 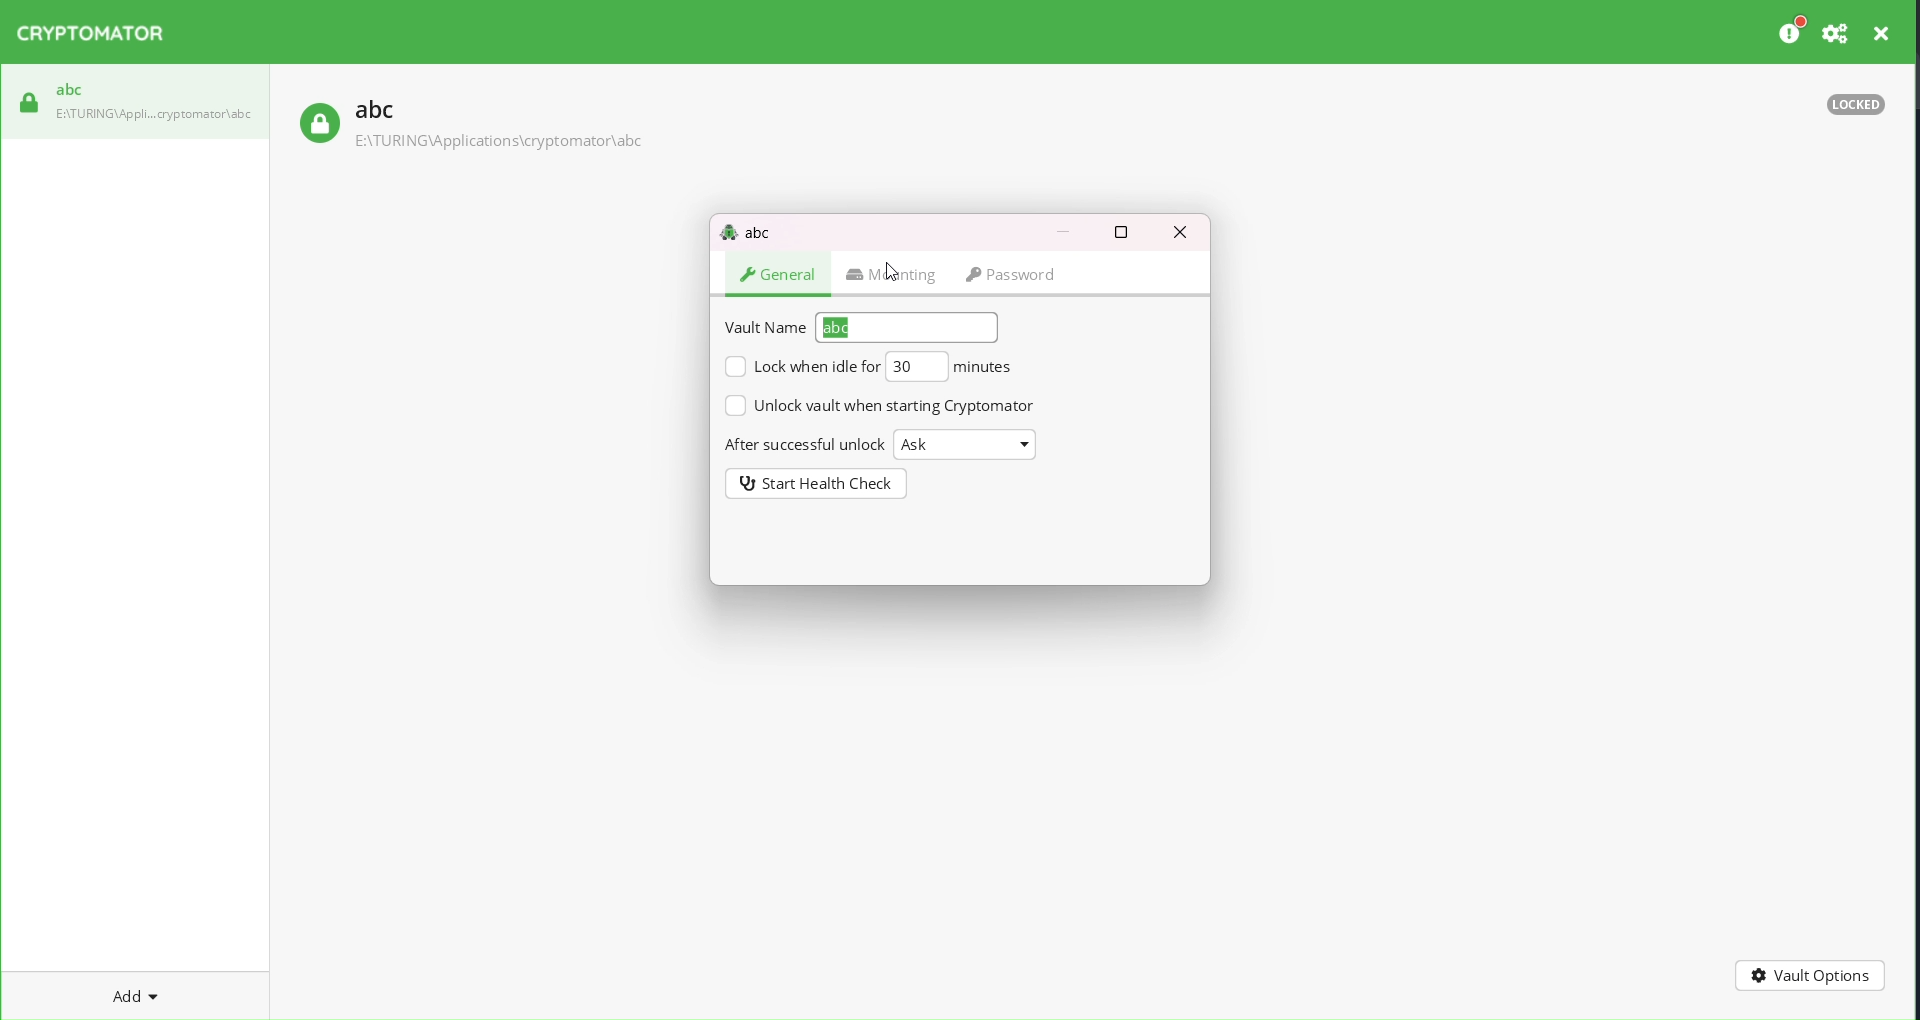 What do you see at coordinates (375, 109) in the screenshot?
I see `abc` at bounding box center [375, 109].